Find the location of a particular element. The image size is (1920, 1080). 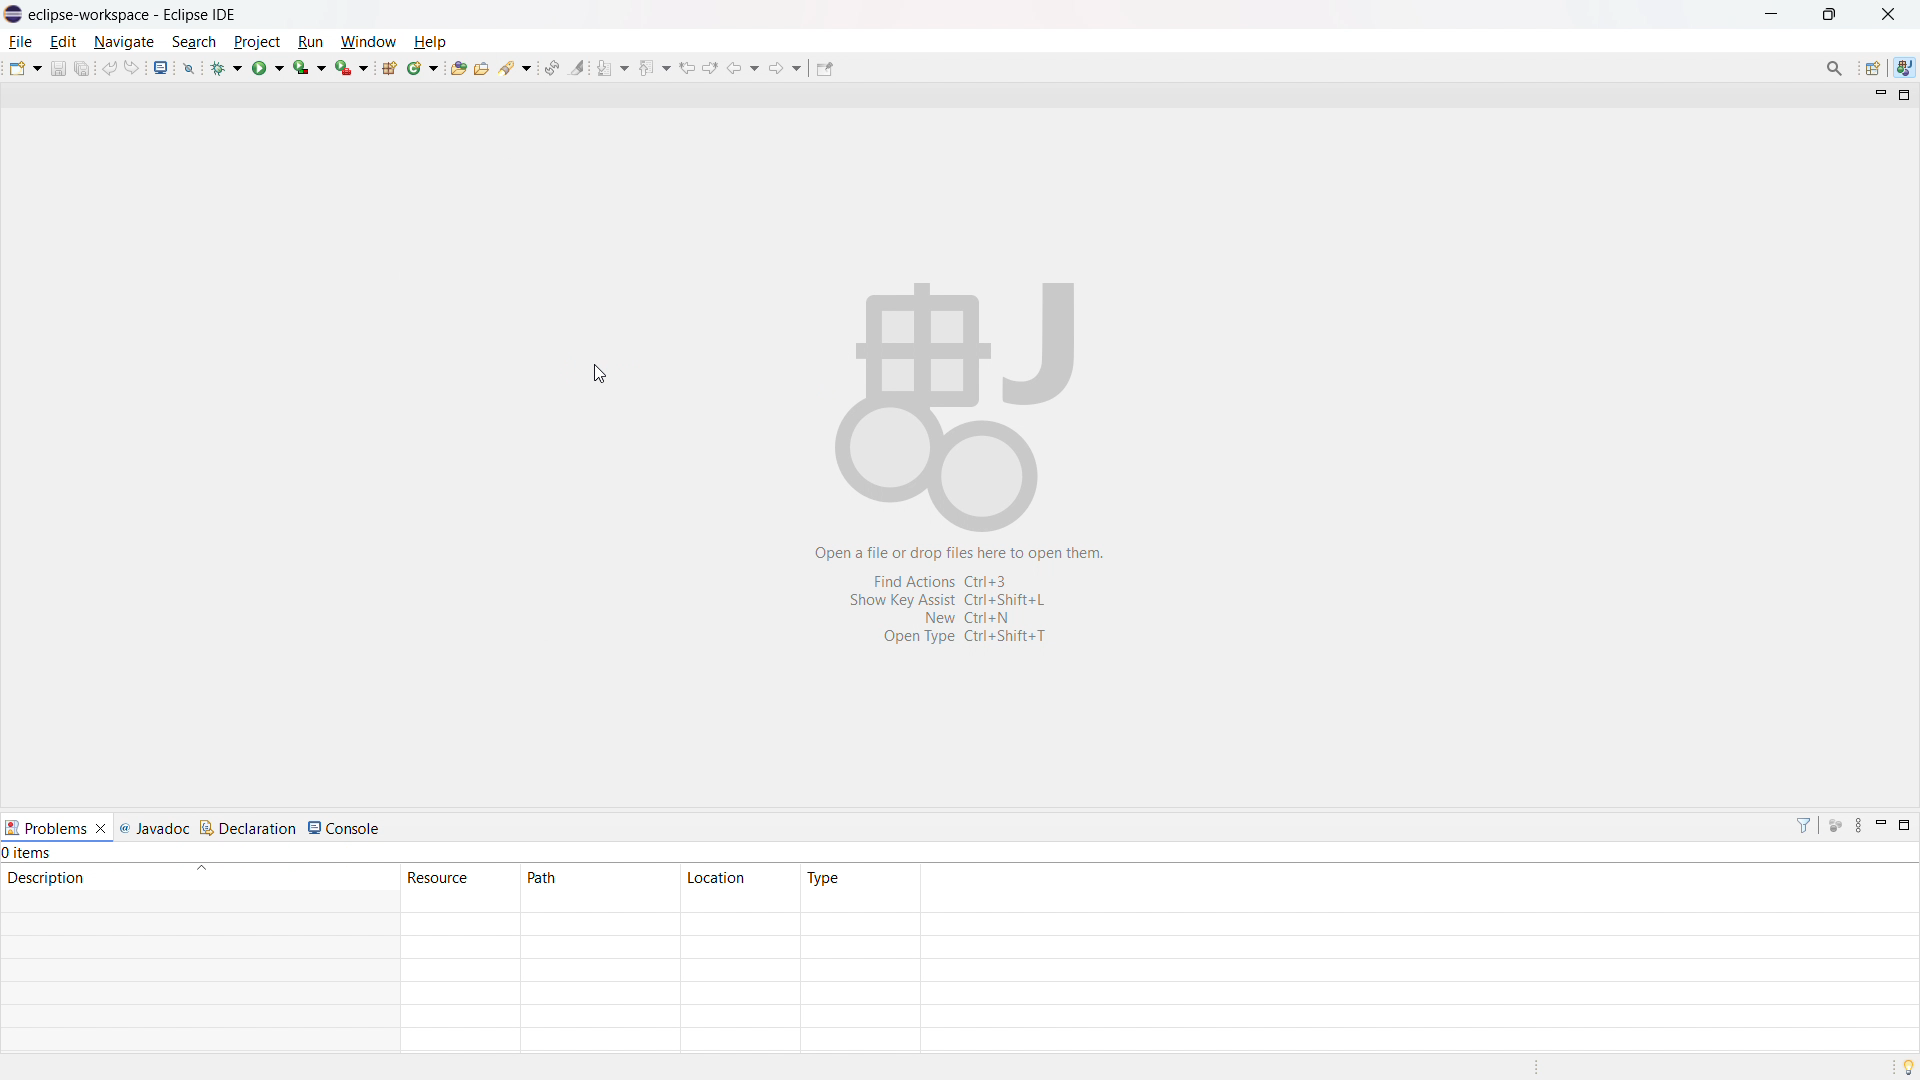

tip of the day is located at coordinates (1904, 1066).